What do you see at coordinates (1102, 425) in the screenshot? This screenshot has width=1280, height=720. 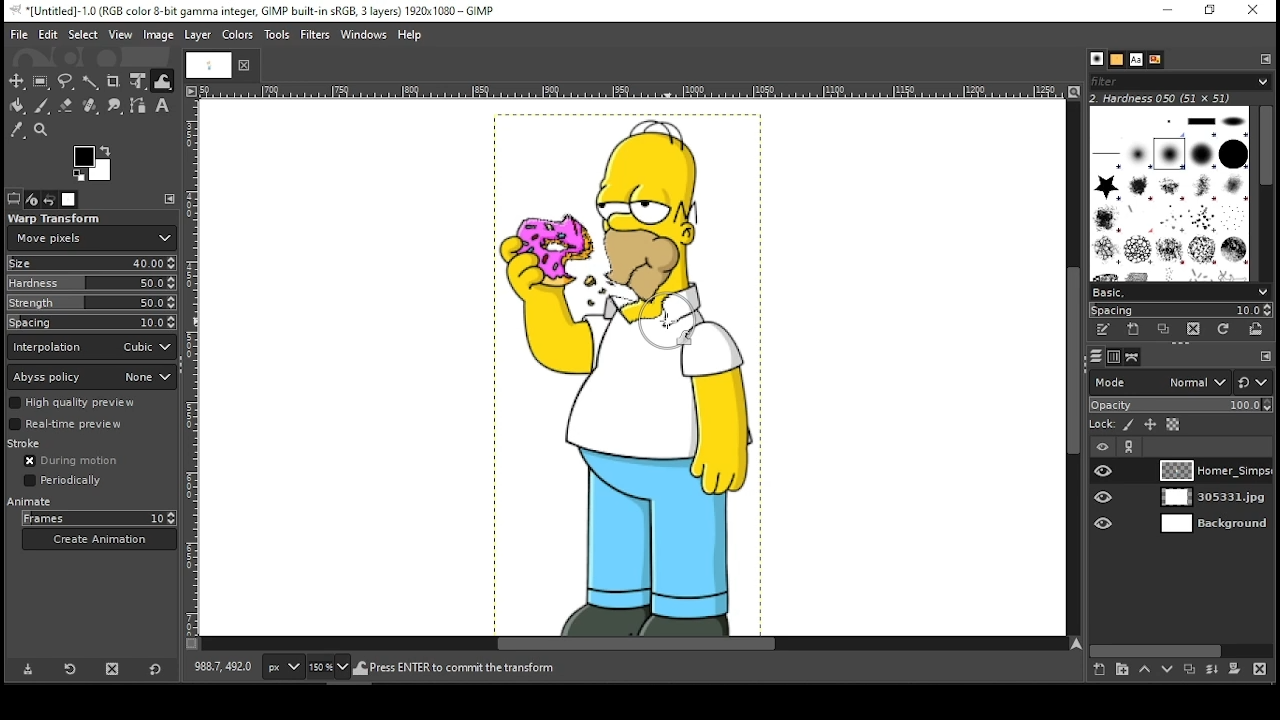 I see `lock` at bounding box center [1102, 425].